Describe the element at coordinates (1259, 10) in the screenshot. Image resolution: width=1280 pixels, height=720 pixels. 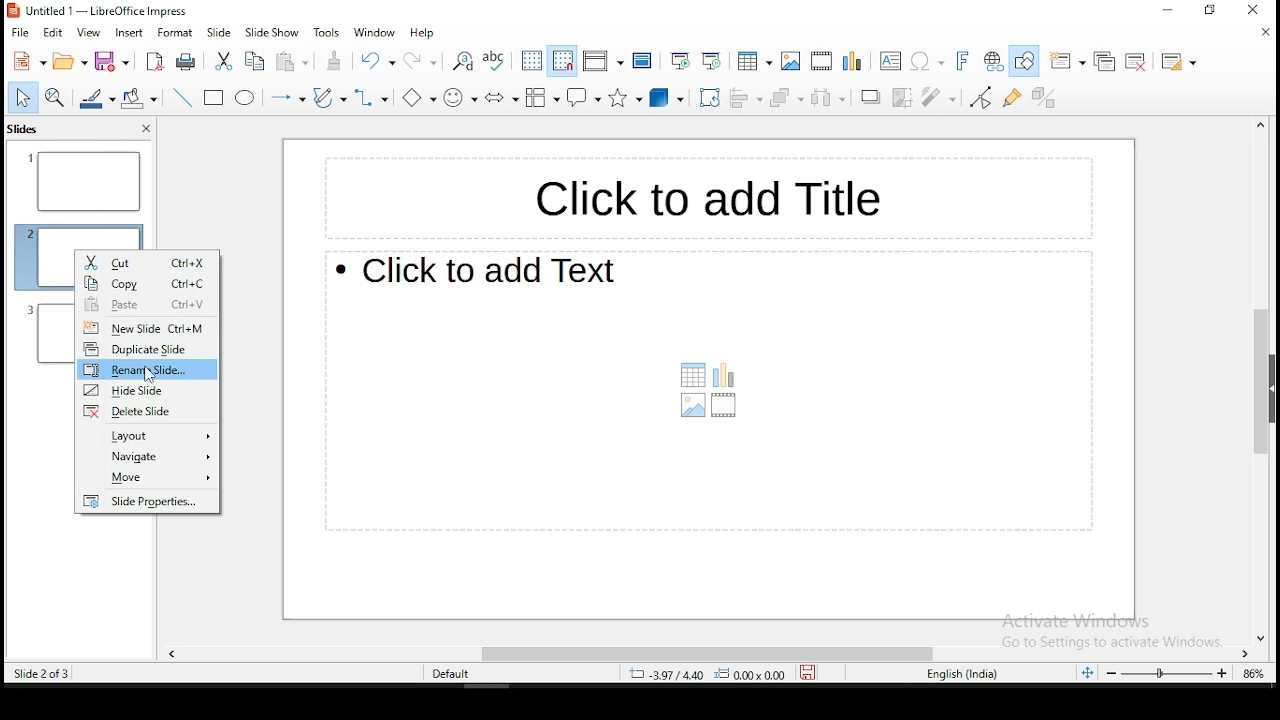
I see `close window` at that location.